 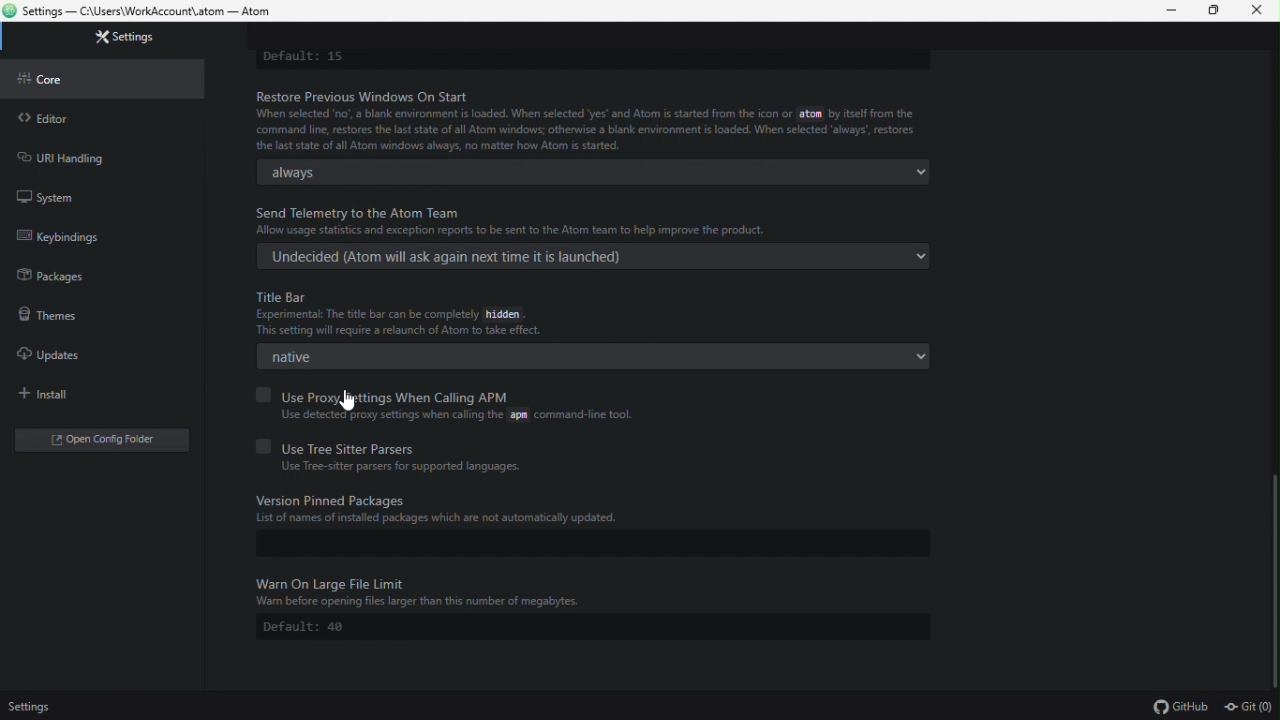 What do you see at coordinates (108, 444) in the screenshot?
I see `Open config editor` at bounding box center [108, 444].